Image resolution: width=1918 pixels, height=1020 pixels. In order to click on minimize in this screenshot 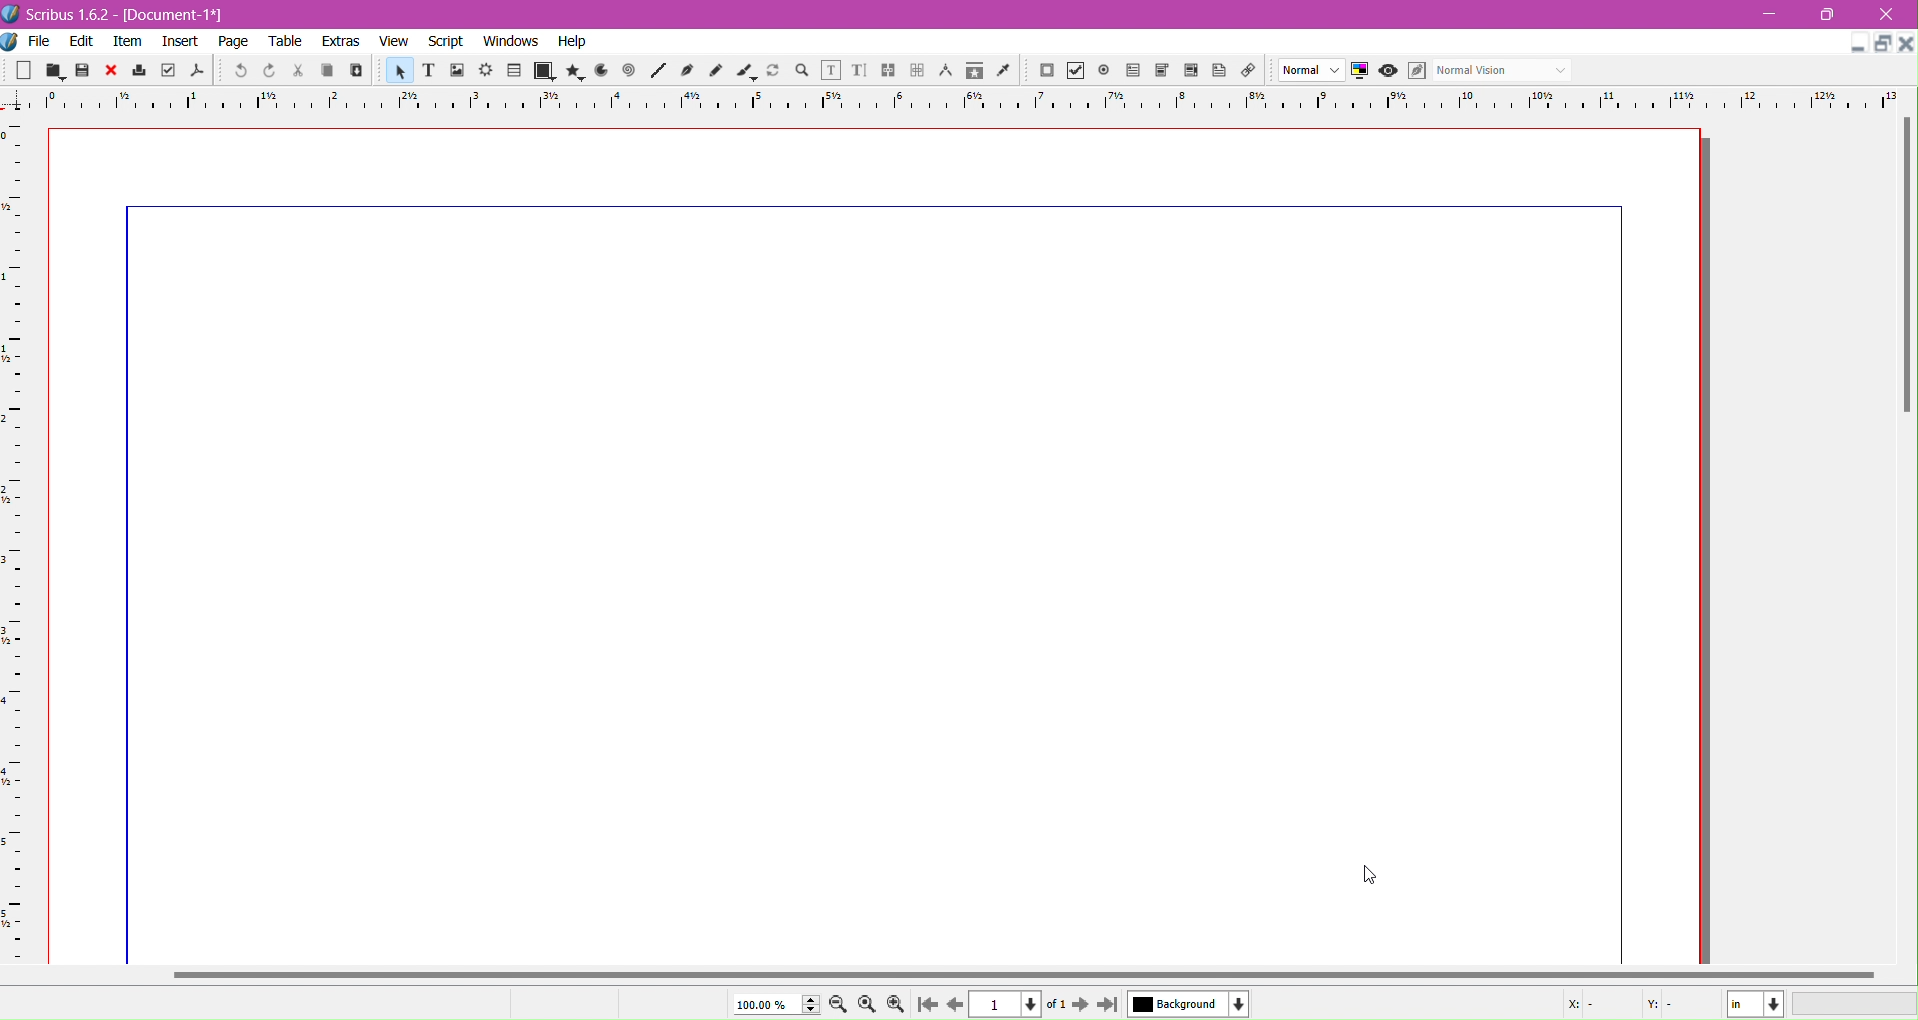, I will do `click(1770, 15)`.